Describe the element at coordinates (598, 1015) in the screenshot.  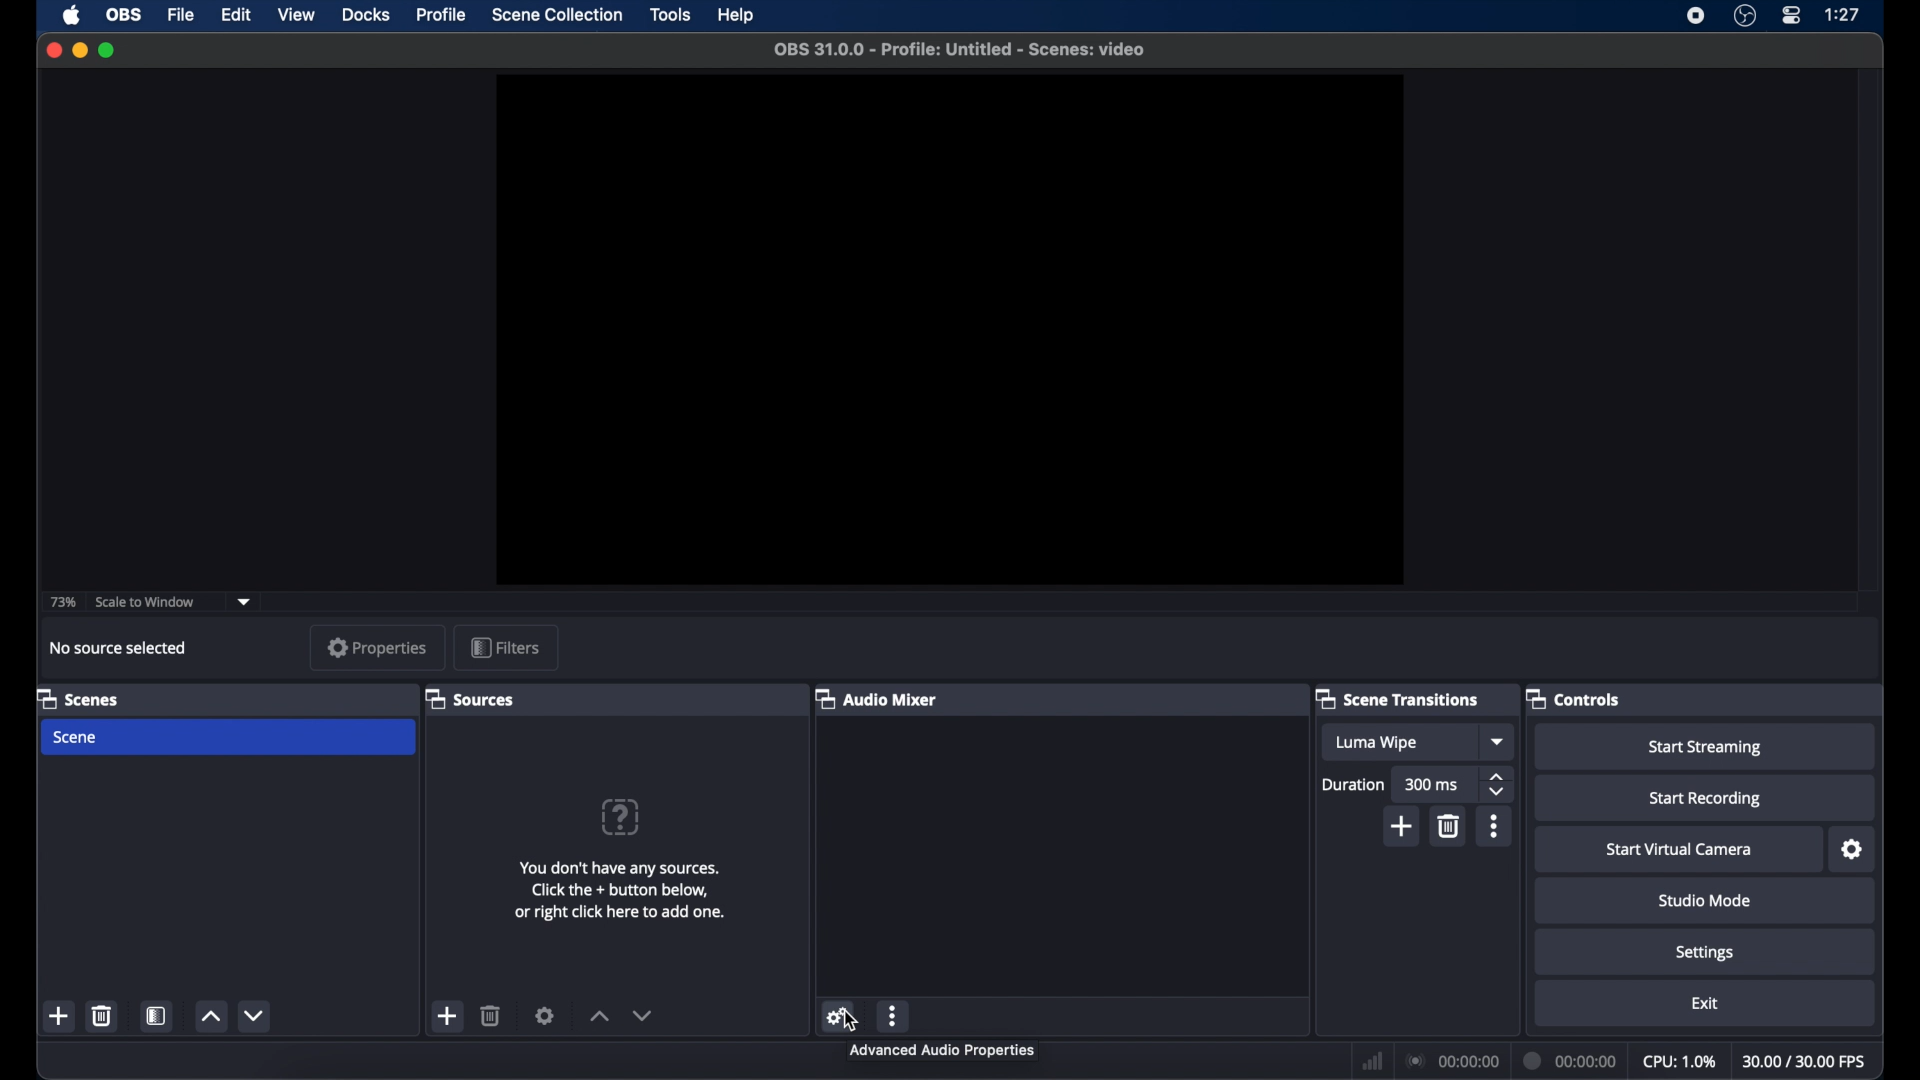
I see `increment` at that location.